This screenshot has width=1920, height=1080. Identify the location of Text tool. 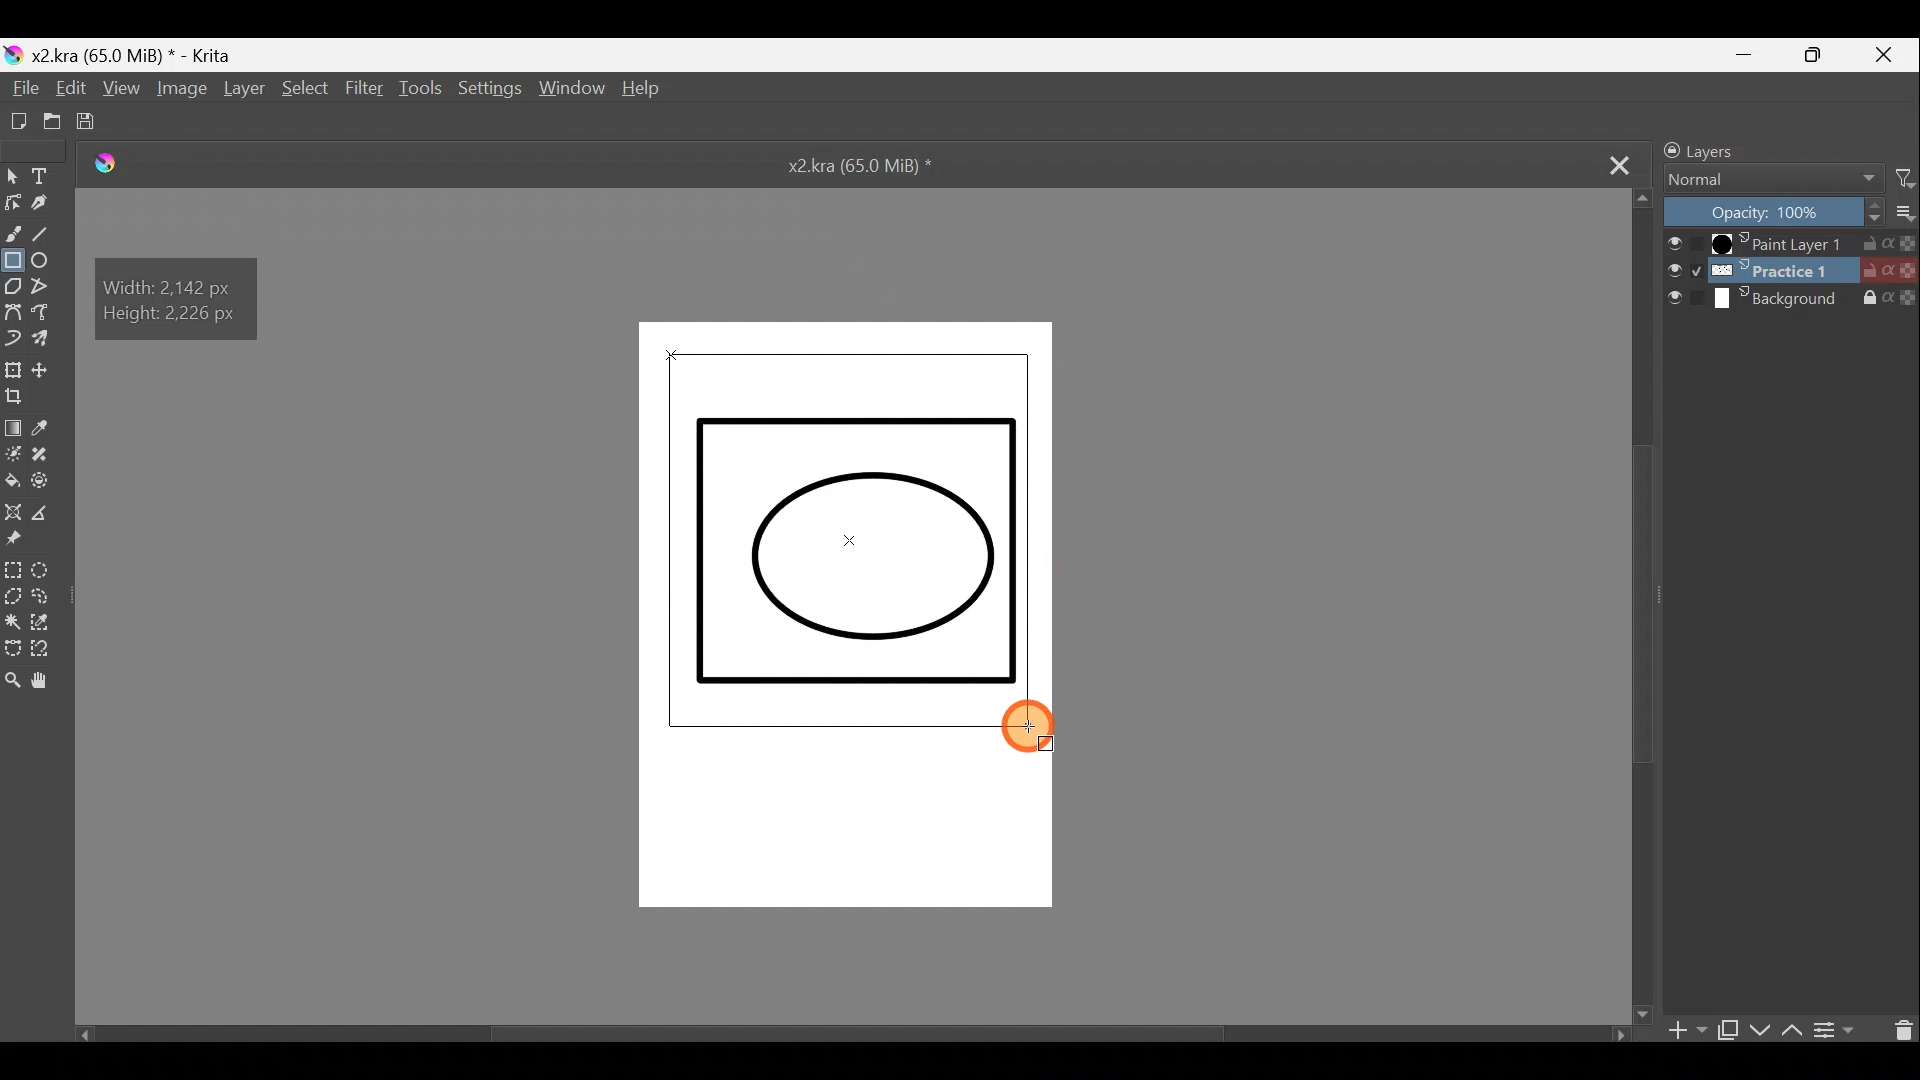
(39, 174).